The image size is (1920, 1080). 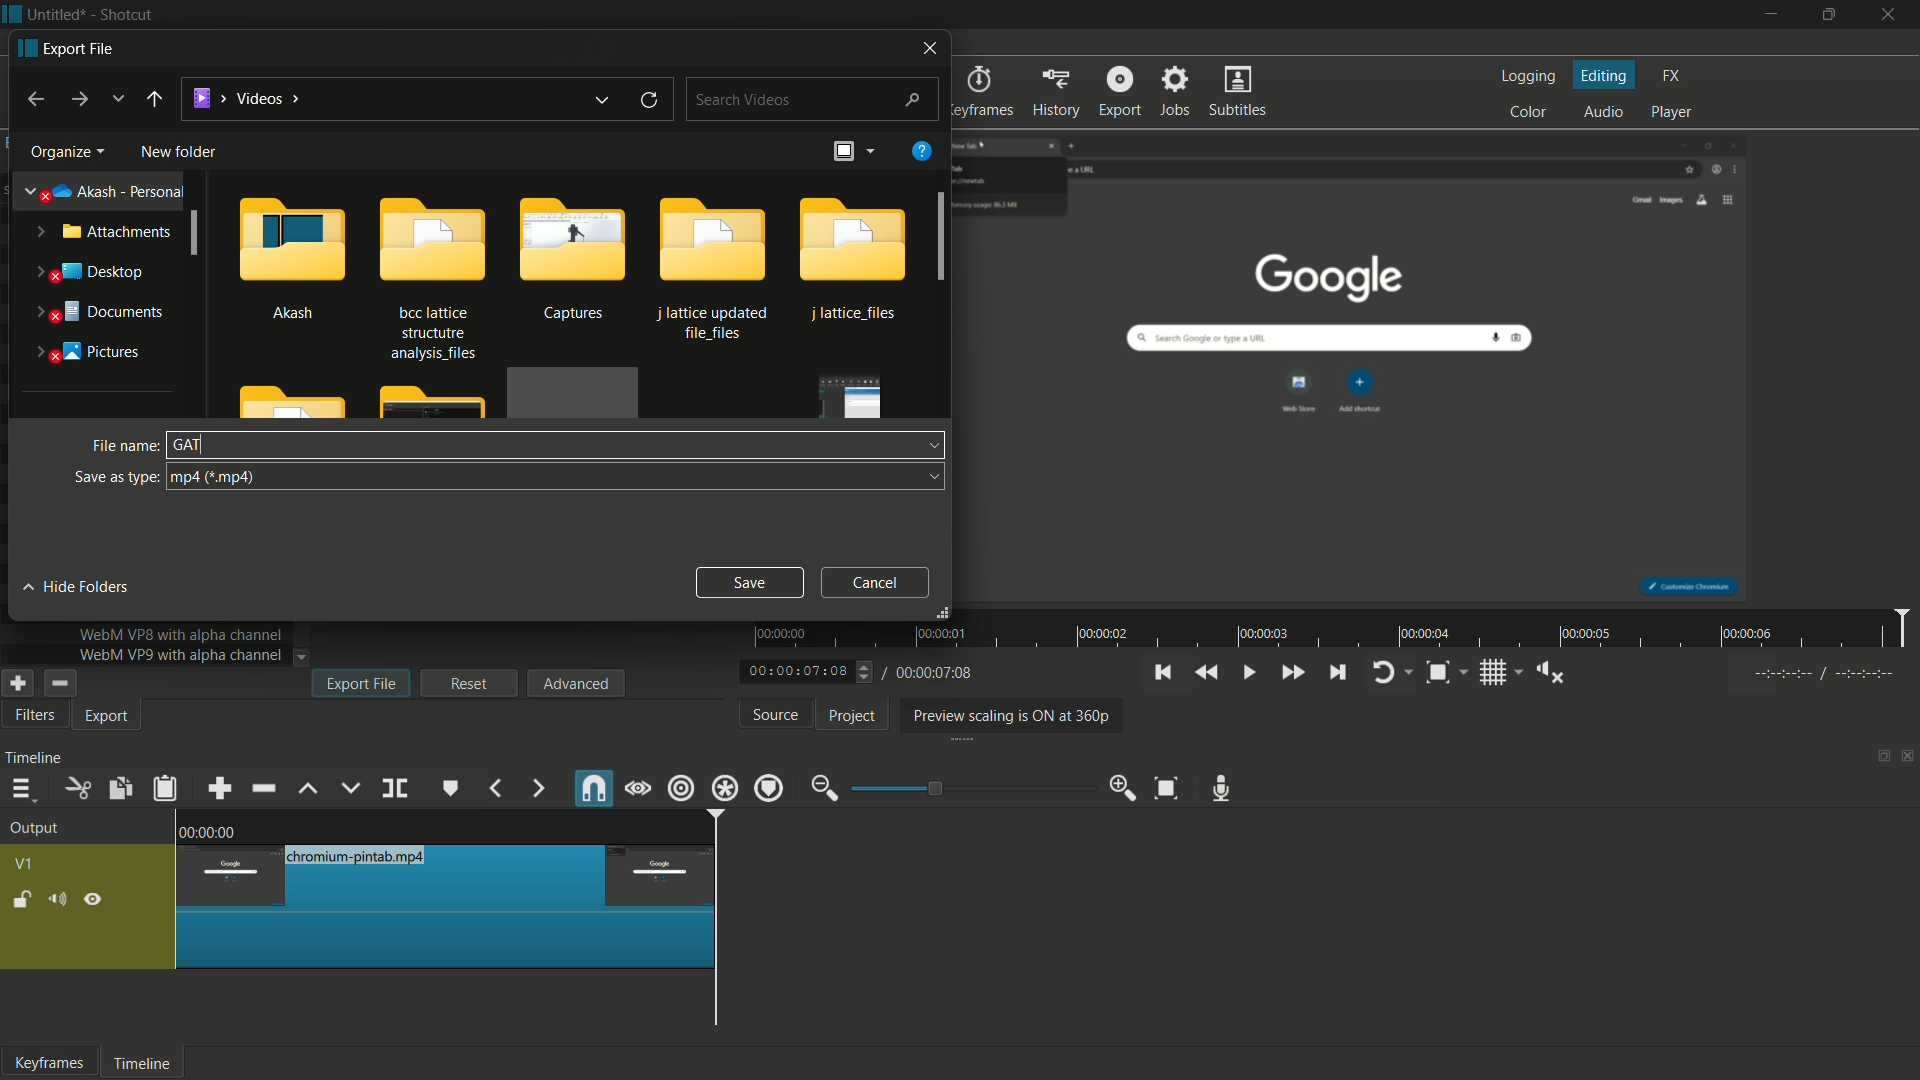 I want to click on hide, so click(x=94, y=903).